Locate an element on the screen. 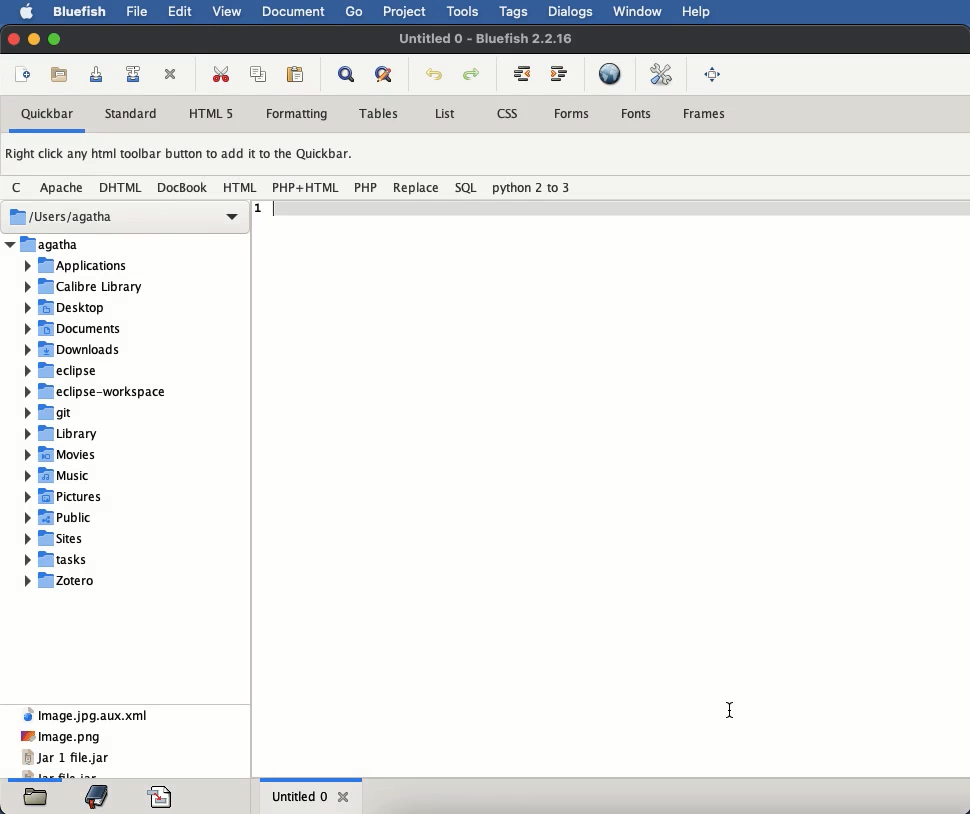  file is located at coordinates (136, 11).